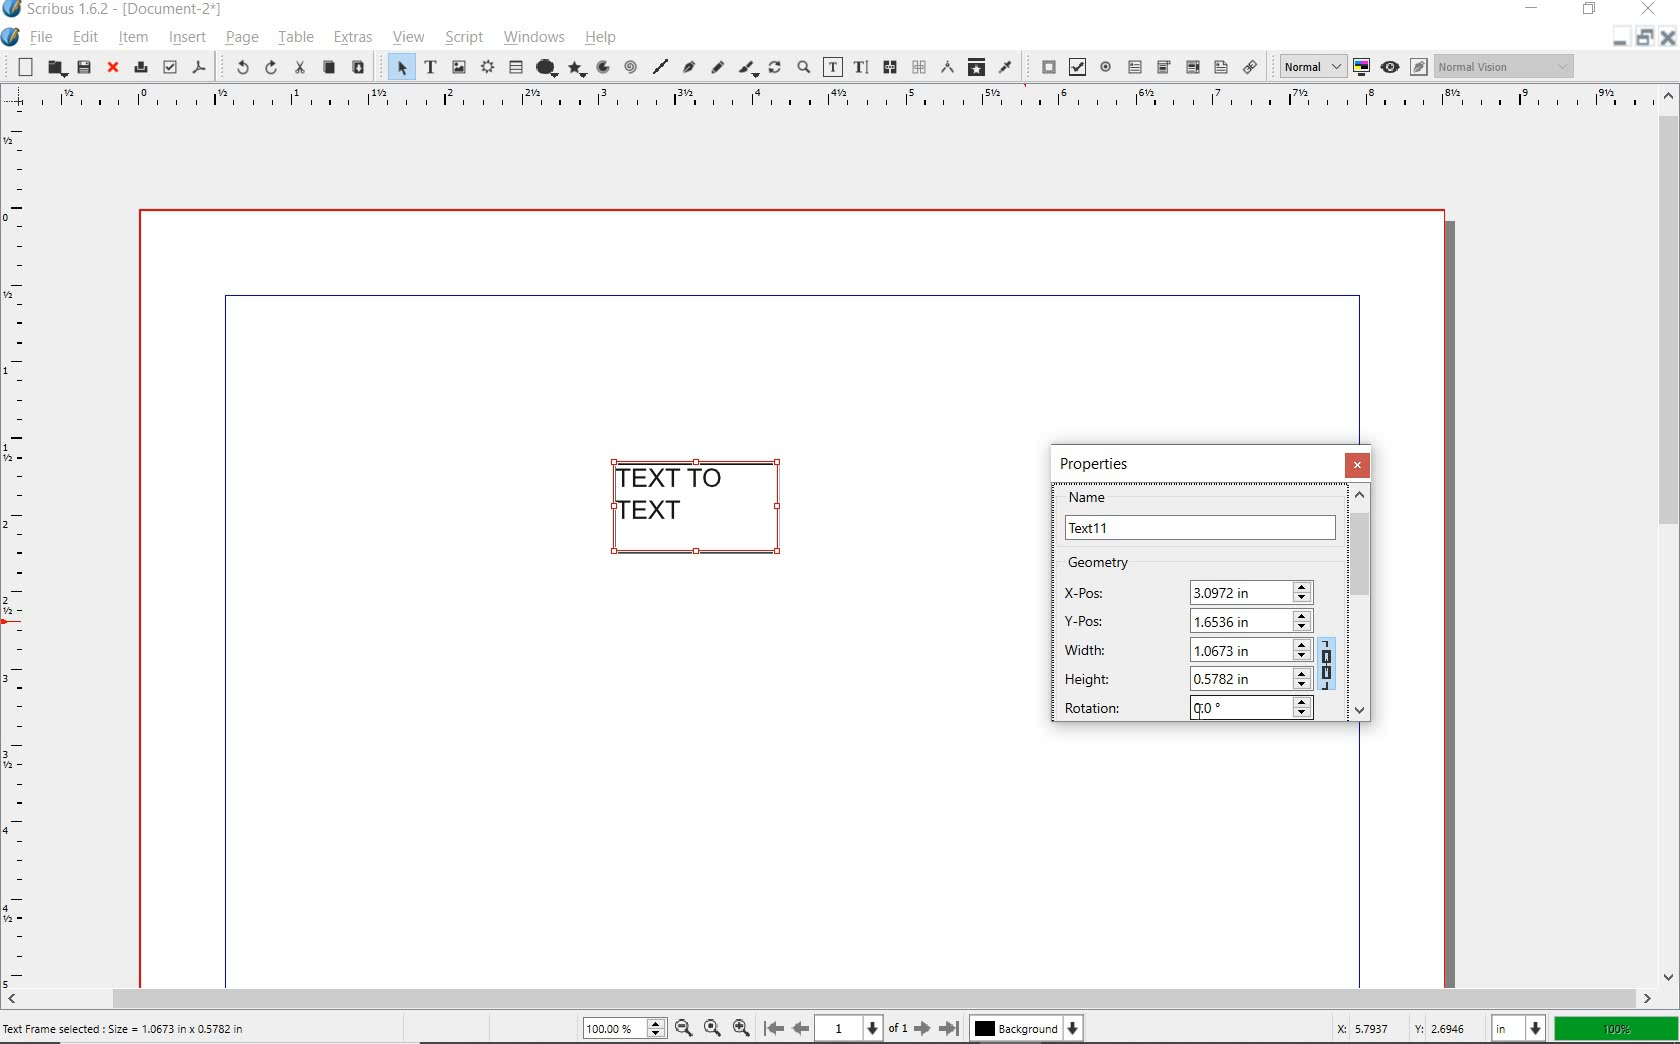 The image size is (1680, 1044). Describe the element at coordinates (186, 37) in the screenshot. I see `insert` at that location.